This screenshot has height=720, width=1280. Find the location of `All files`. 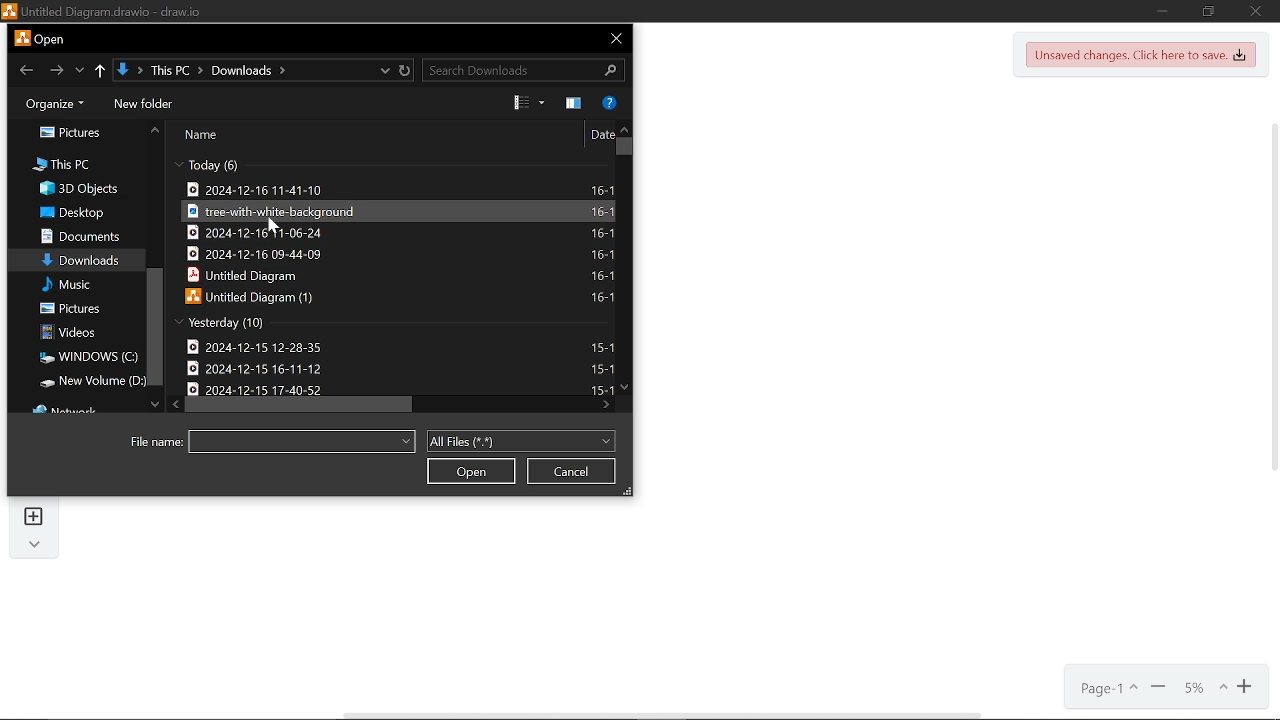

All files is located at coordinates (522, 440).